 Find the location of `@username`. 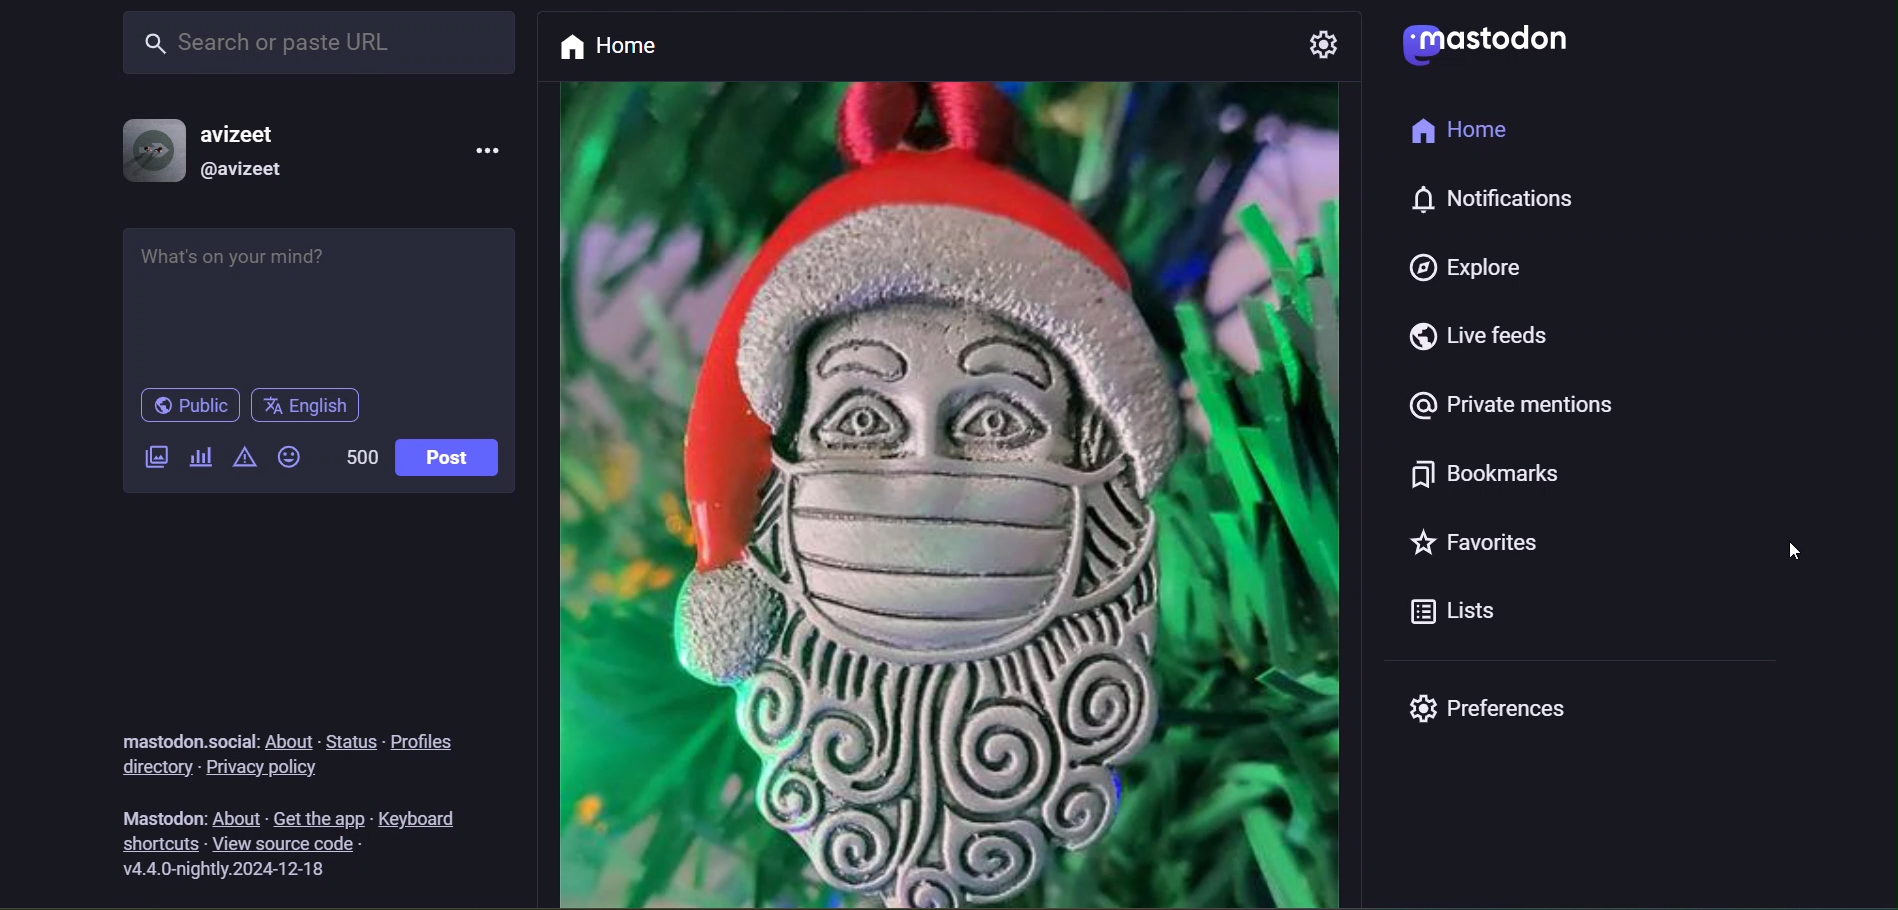

@username is located at coordinates (248, 173).